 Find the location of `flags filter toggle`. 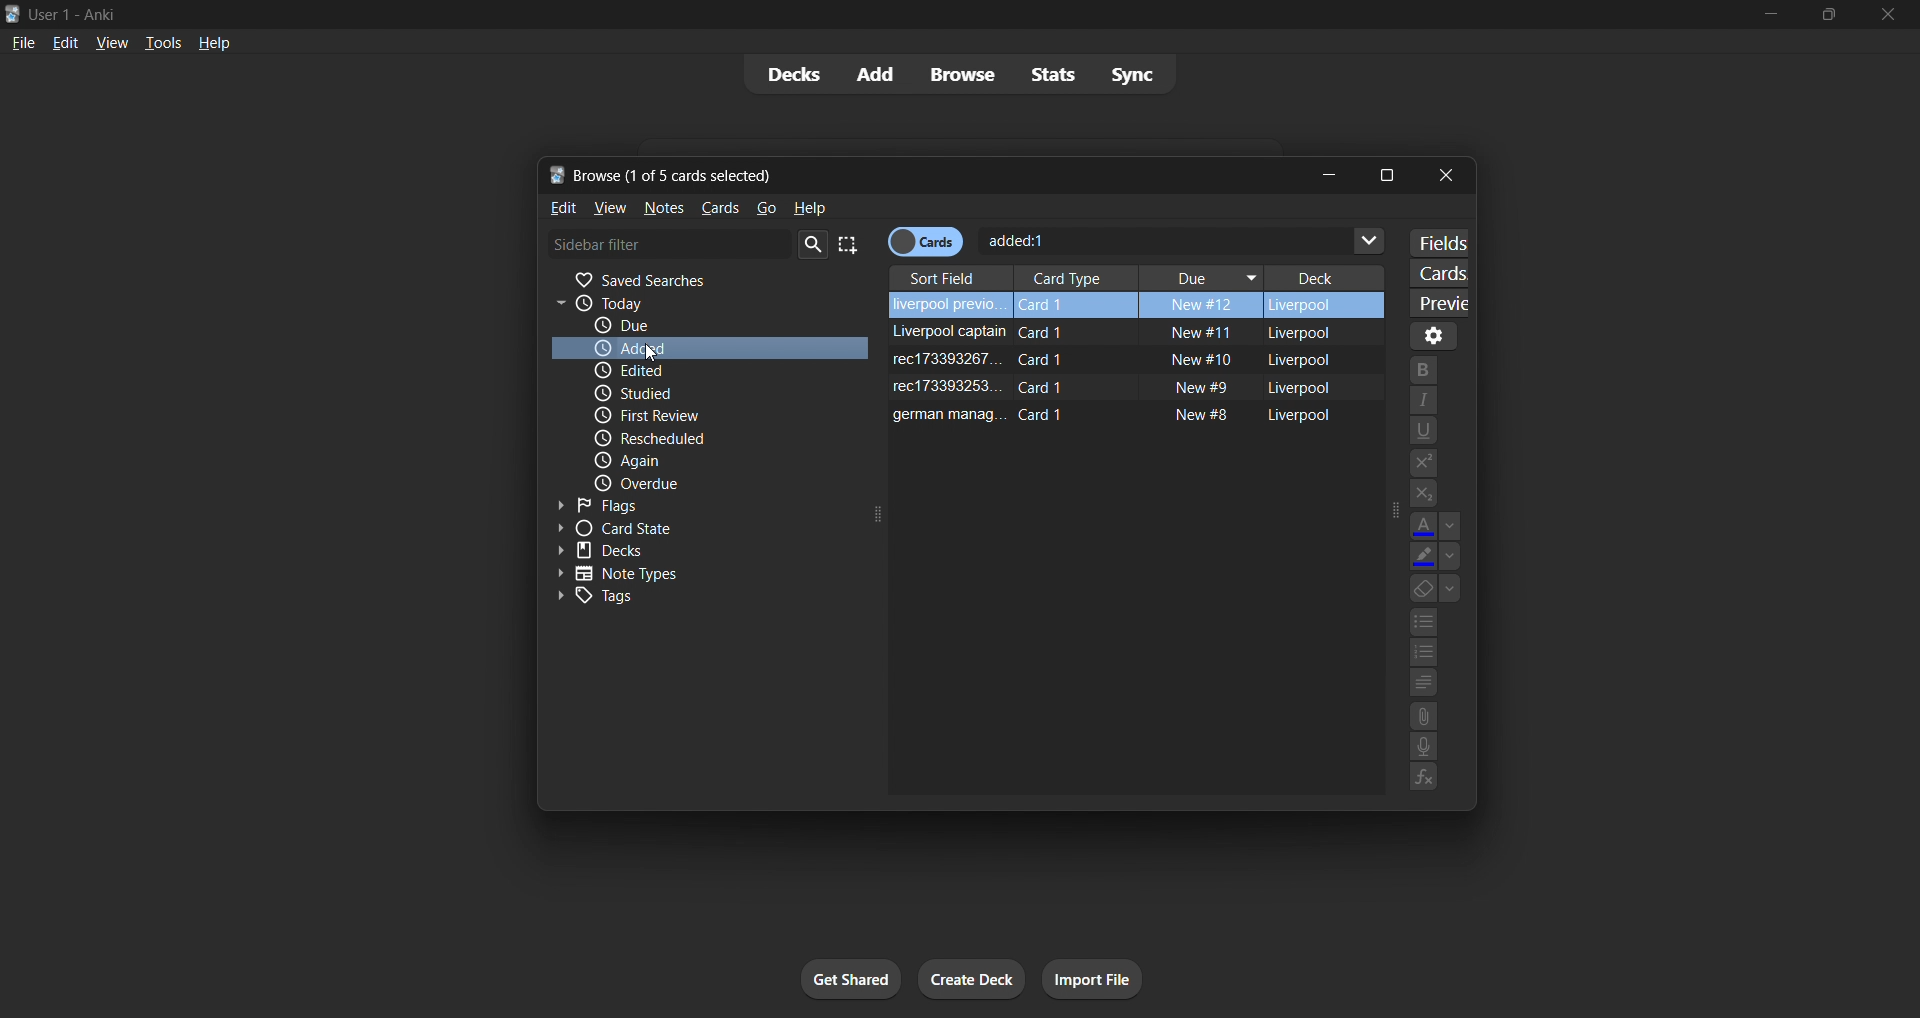

flags filter toggle is located at coordinates (692, 505).